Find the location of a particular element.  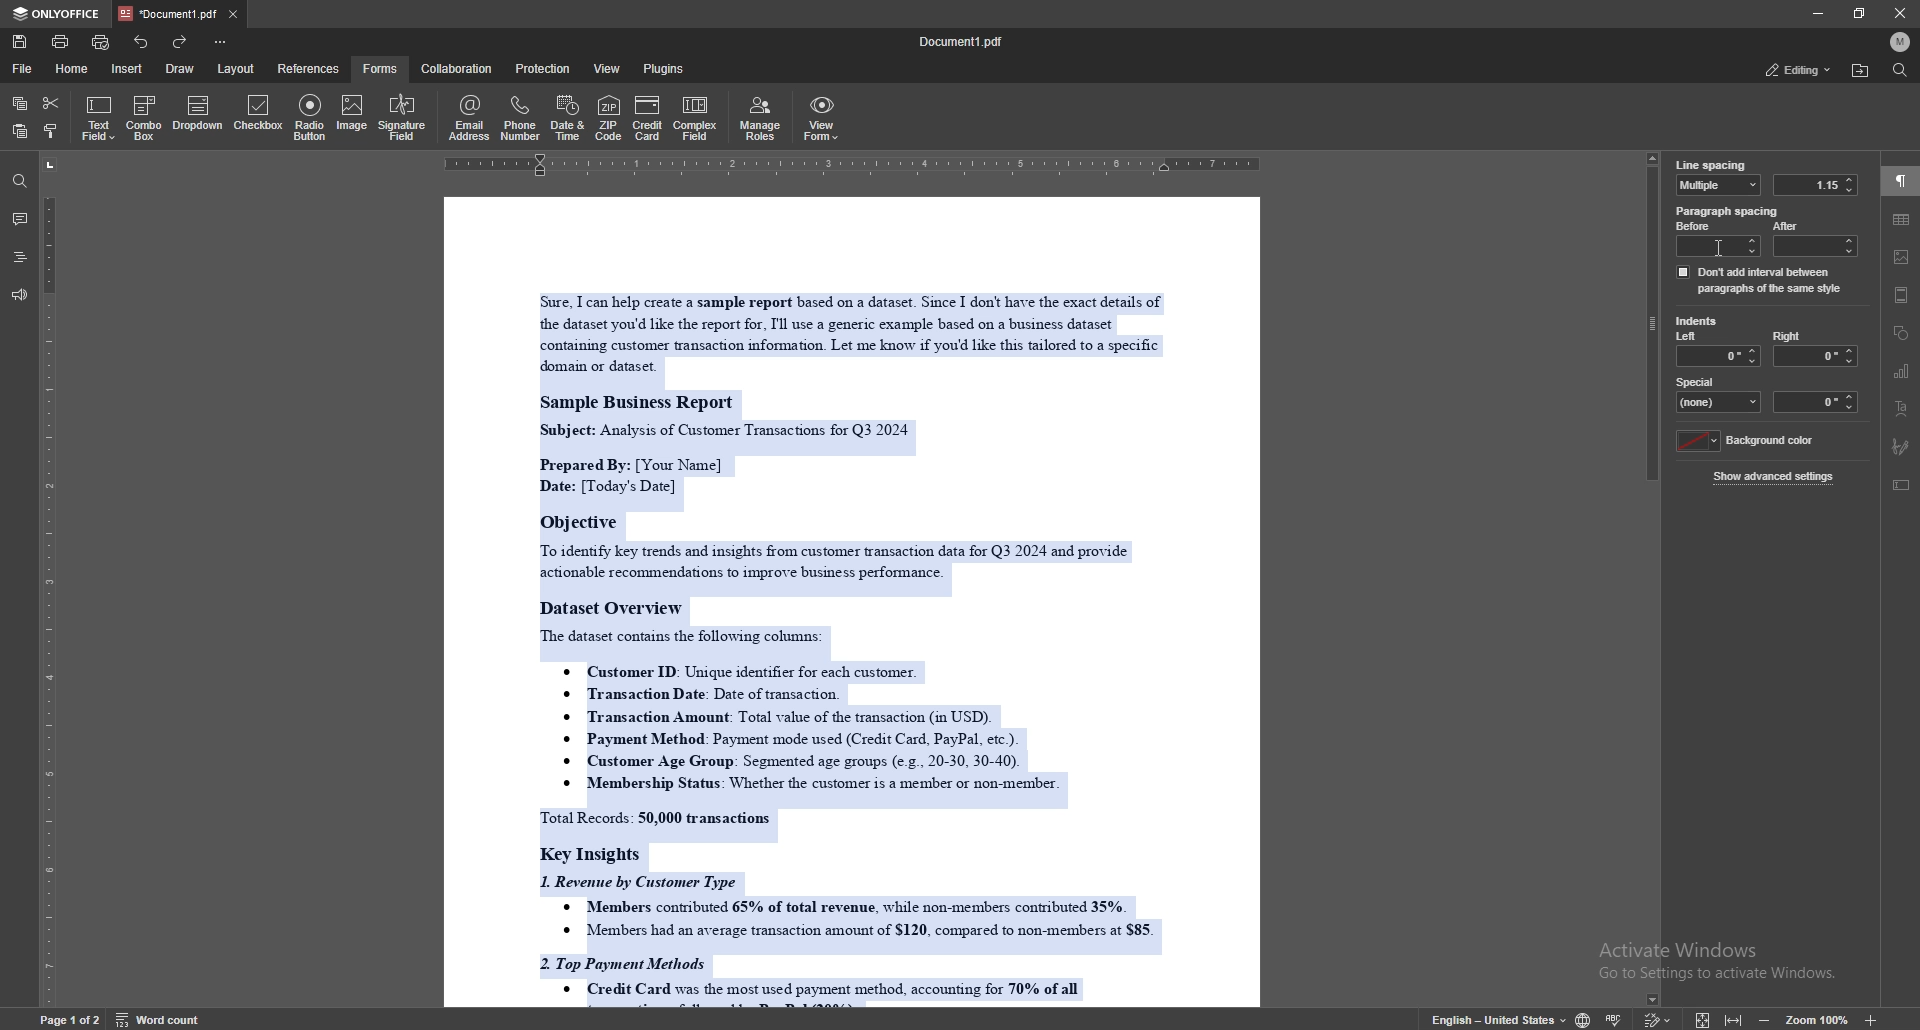

find is located at coordinates (1900, 70).